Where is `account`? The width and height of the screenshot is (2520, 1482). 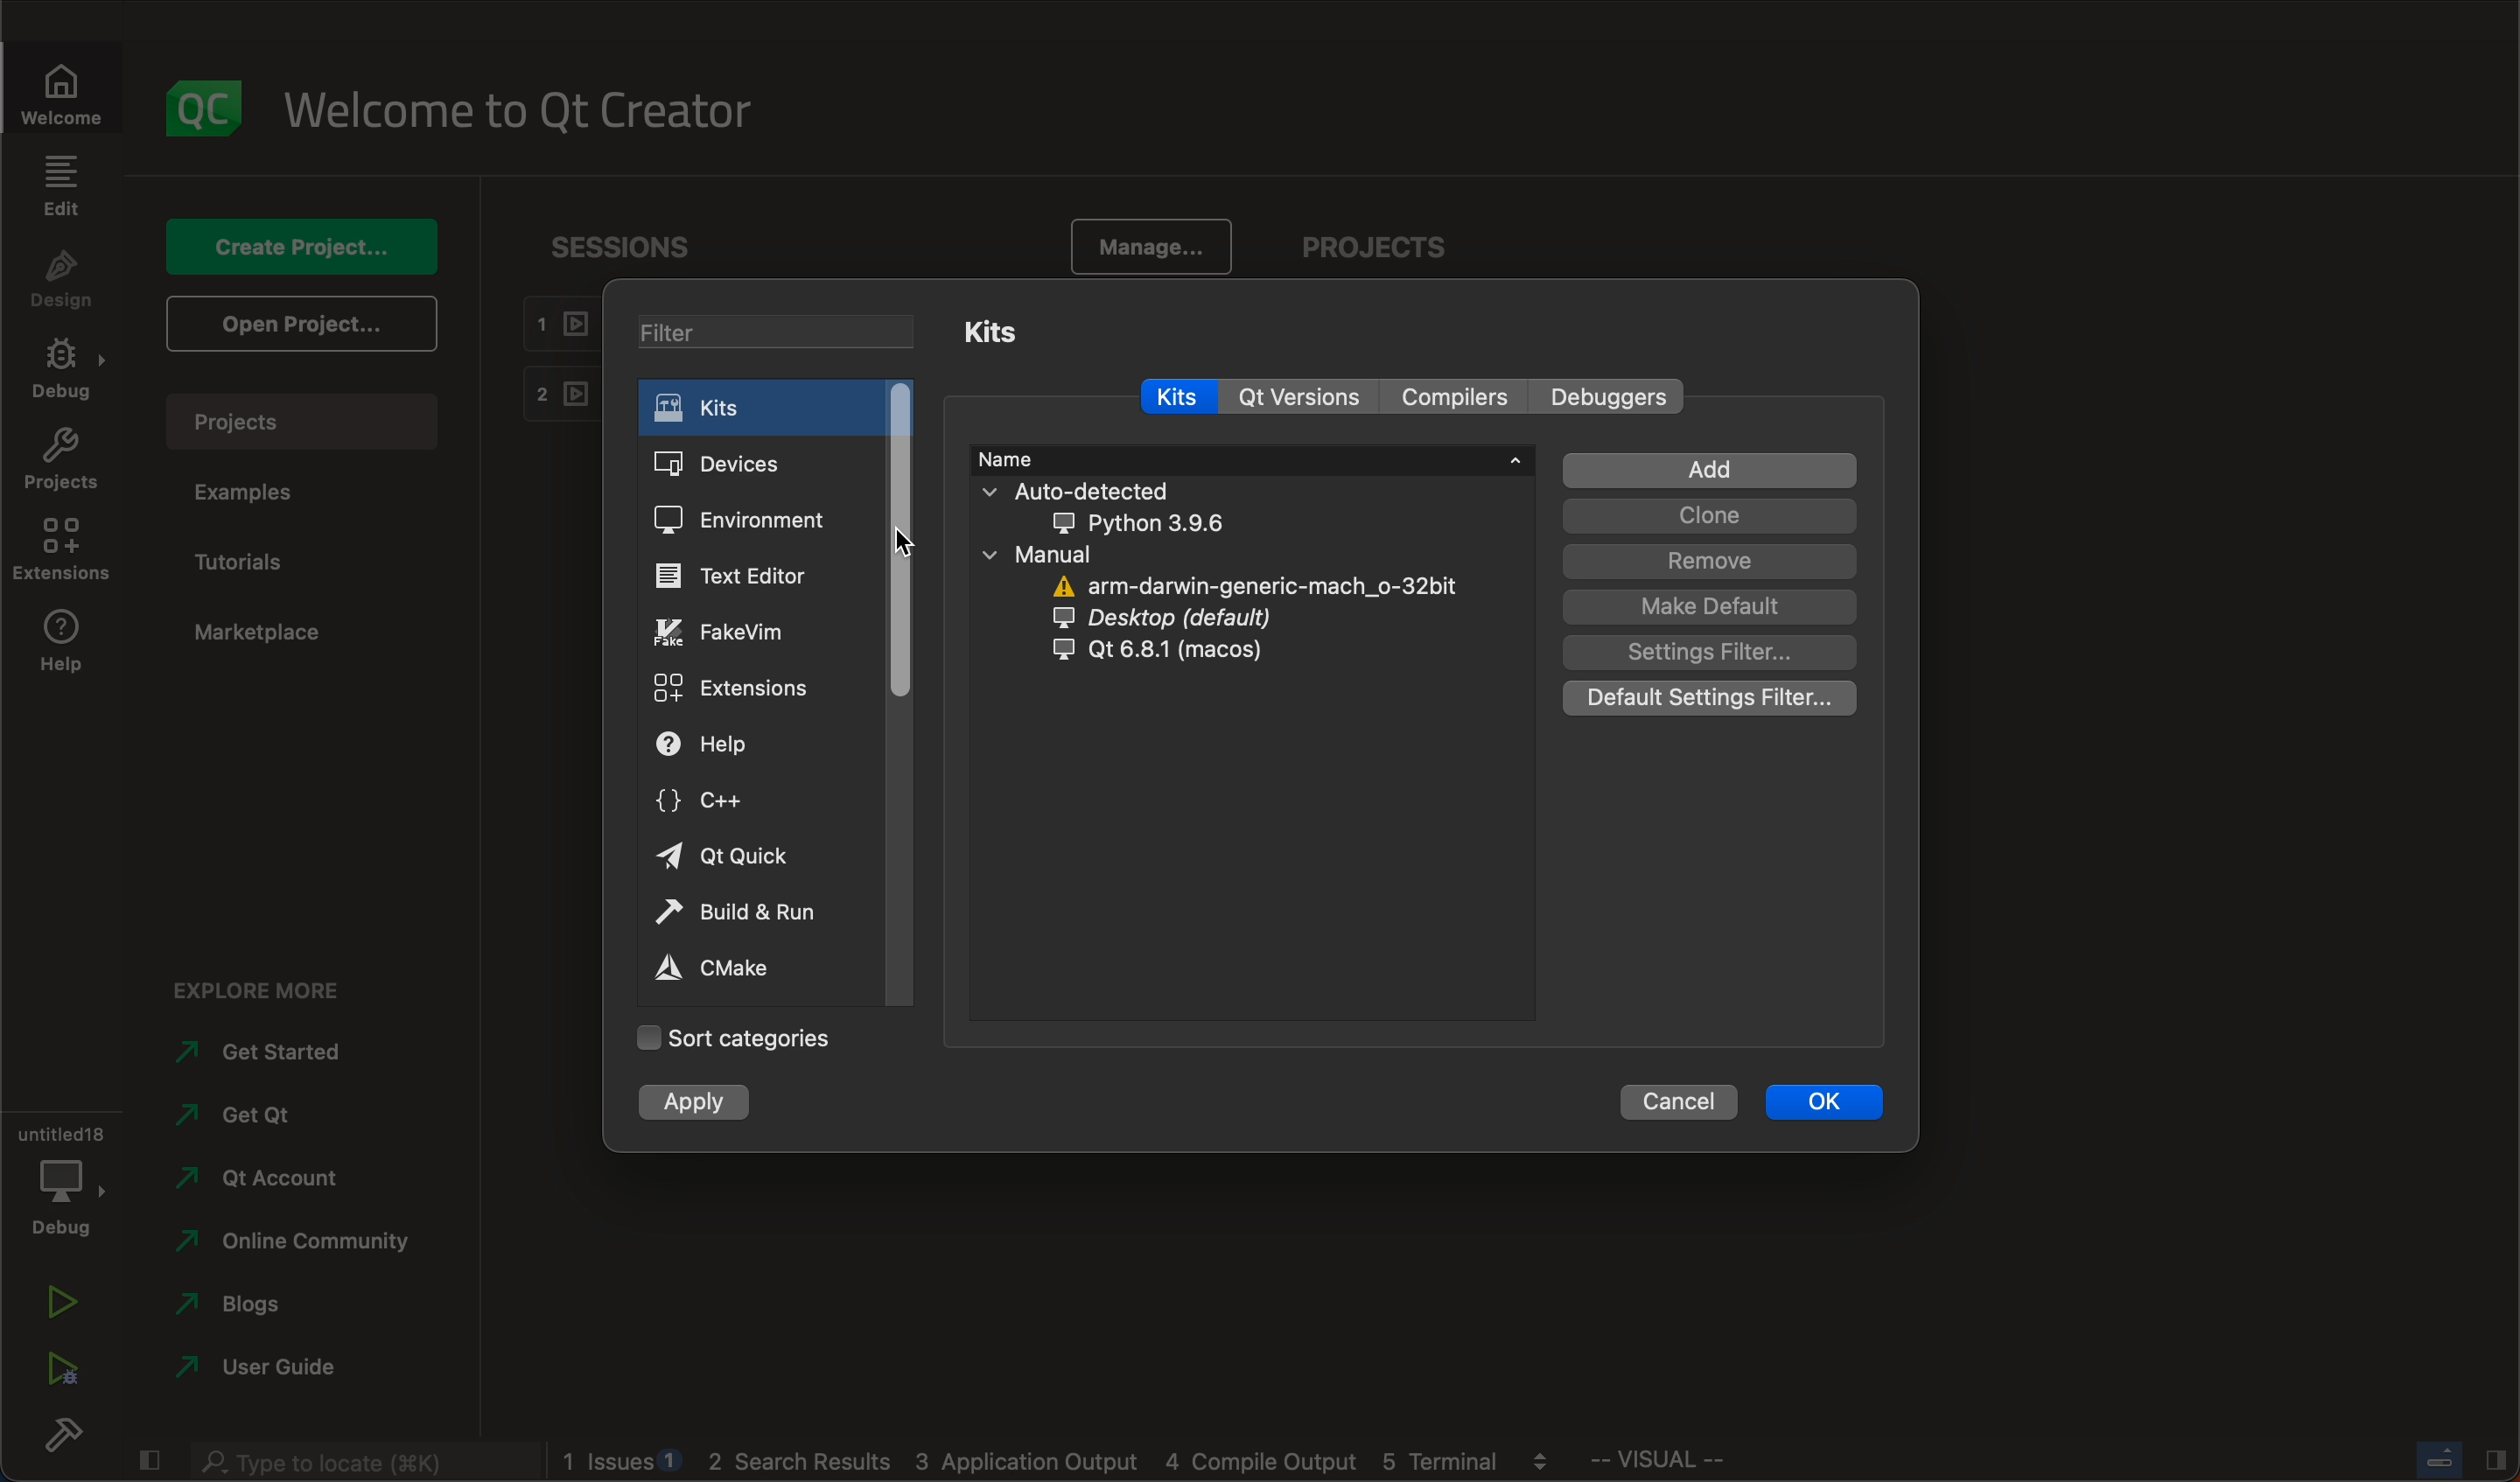
account is located at coordinates (268, 1171).